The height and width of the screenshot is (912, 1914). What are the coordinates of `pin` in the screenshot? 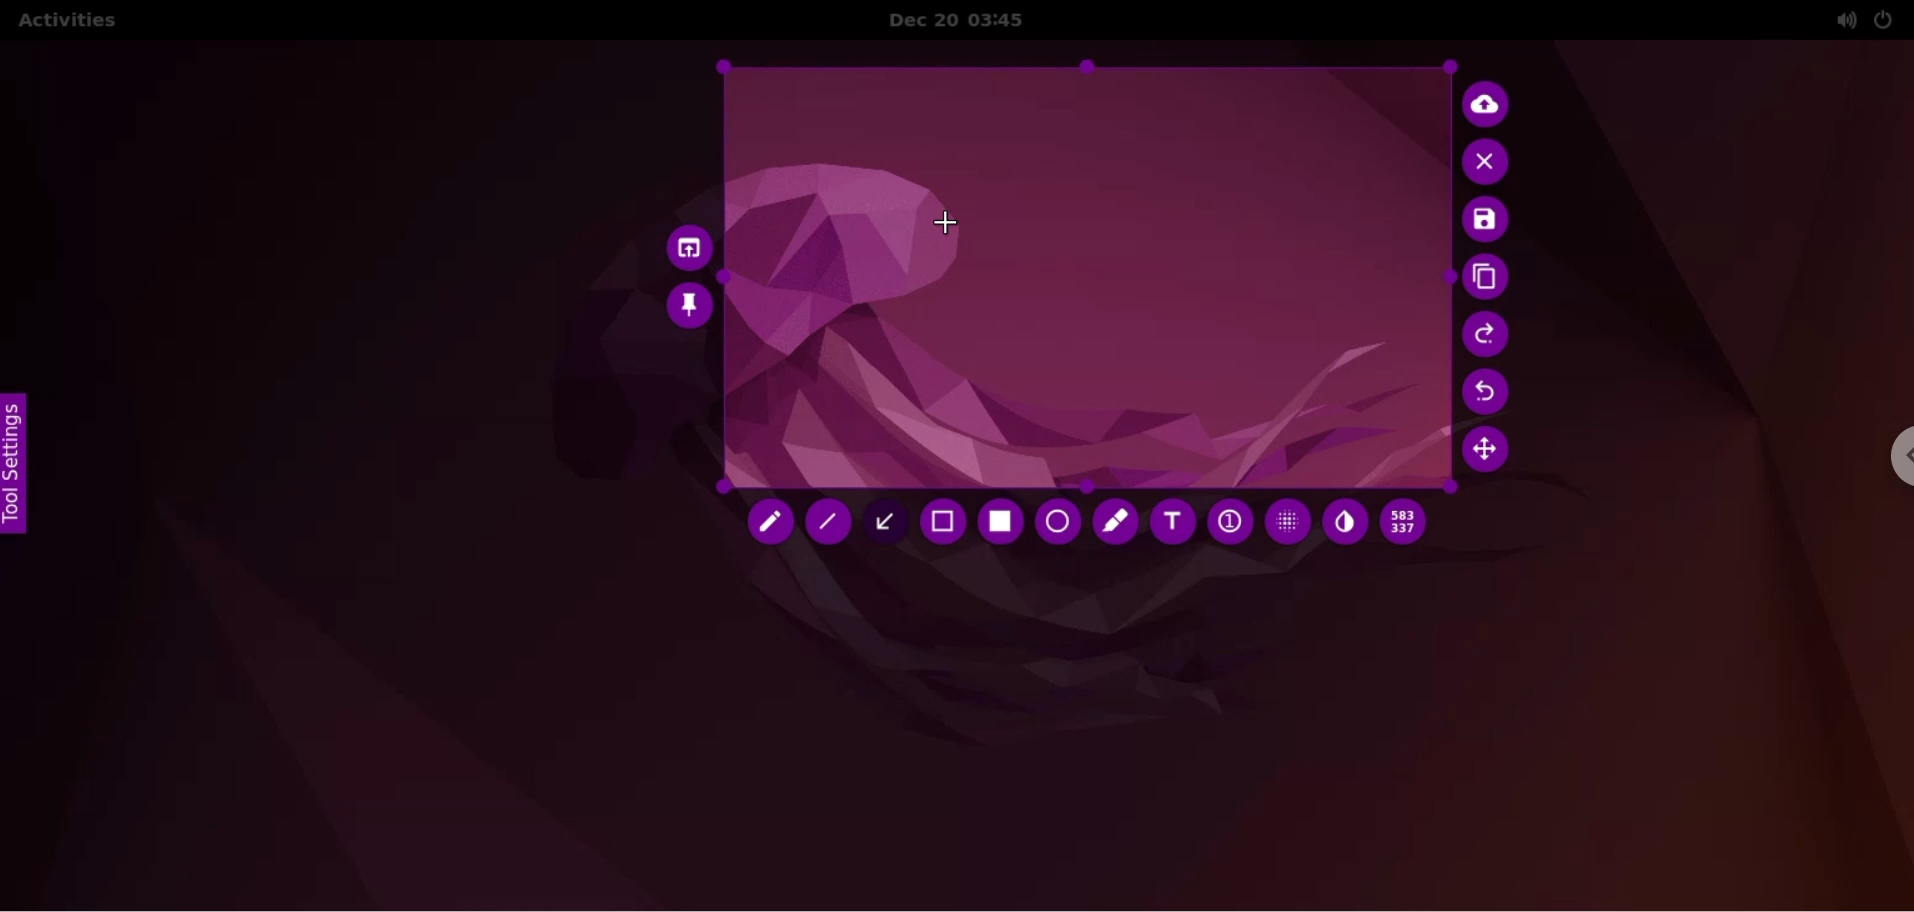 It's located at (690, 305).